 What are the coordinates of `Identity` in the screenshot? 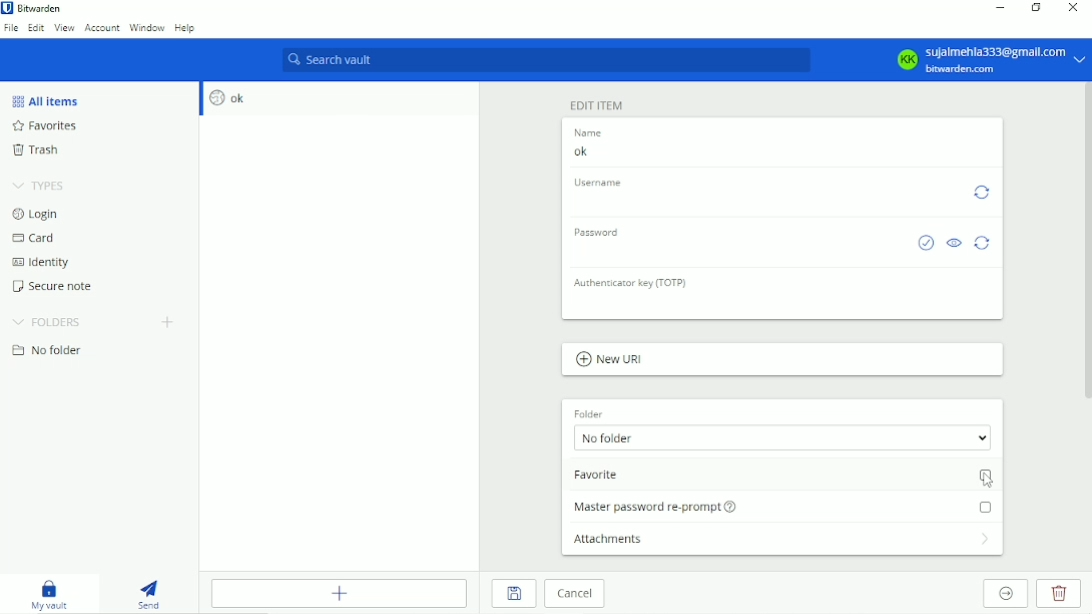 It's located at (44, 263).